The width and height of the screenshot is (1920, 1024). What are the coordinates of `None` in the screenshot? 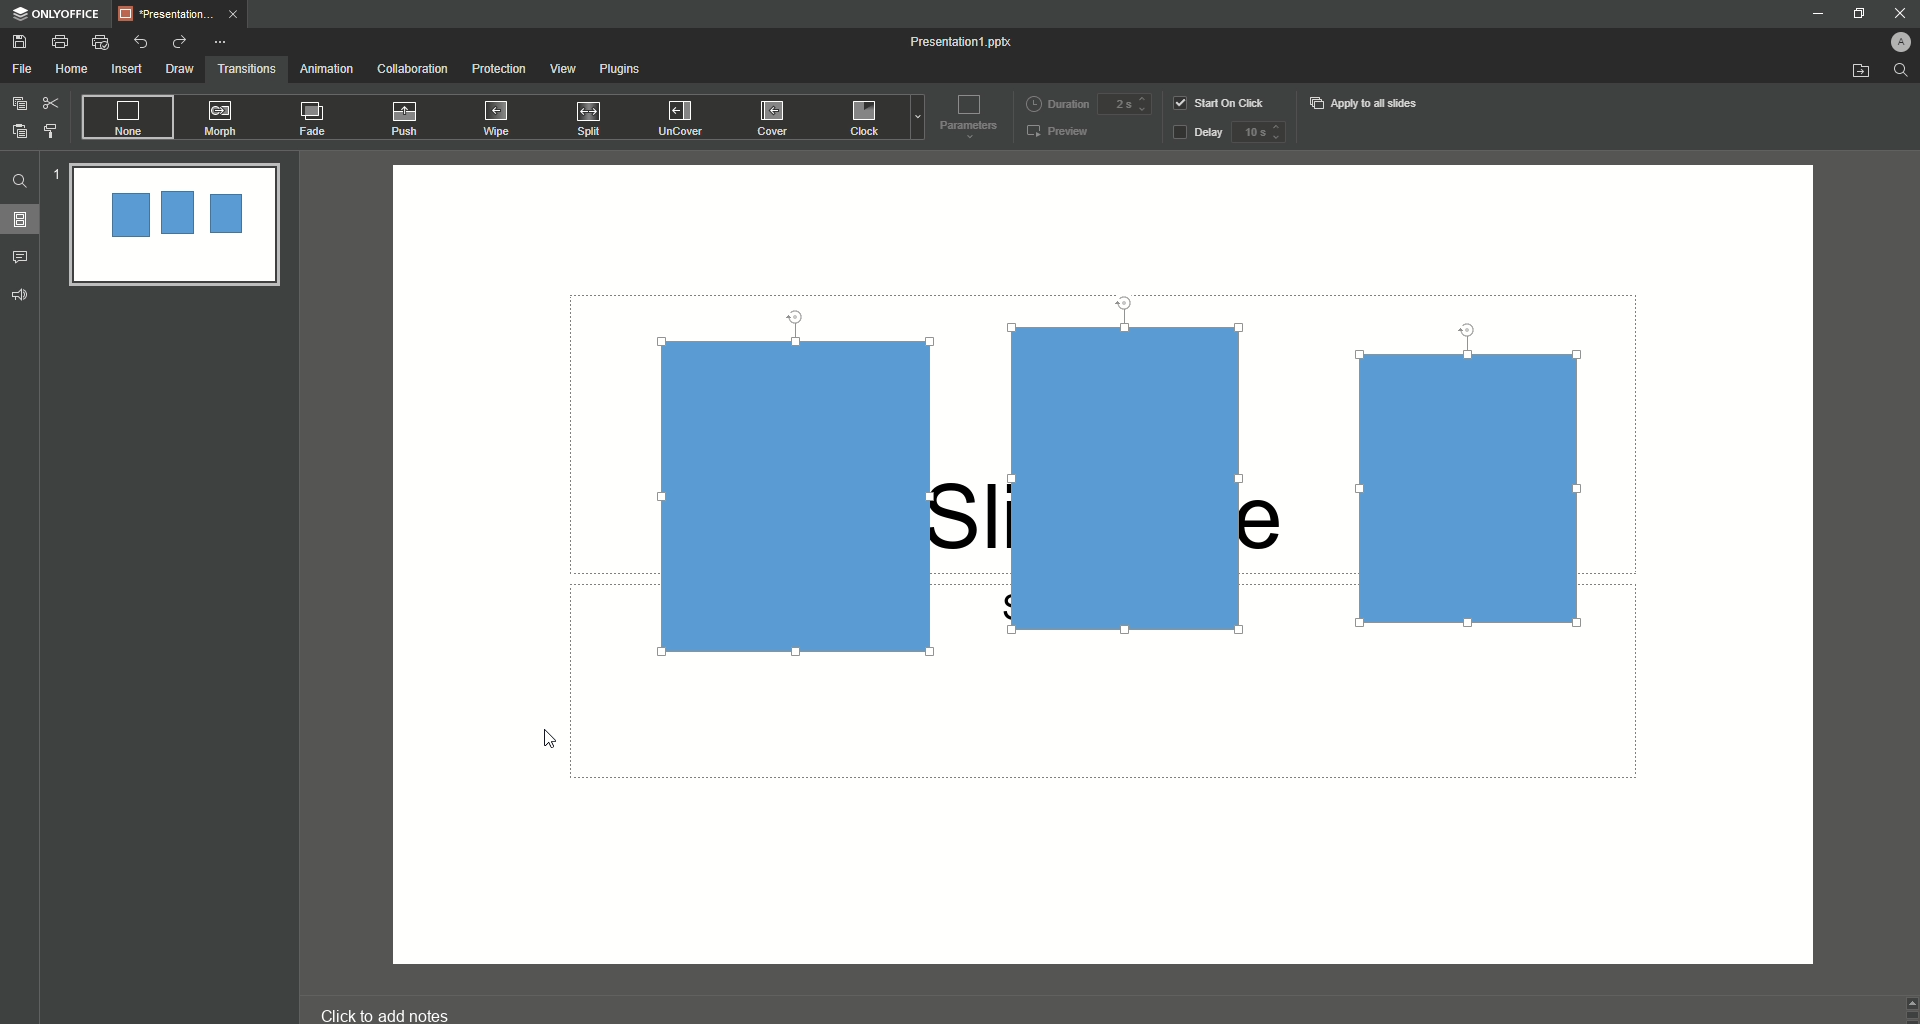 It's located at (126, 118).